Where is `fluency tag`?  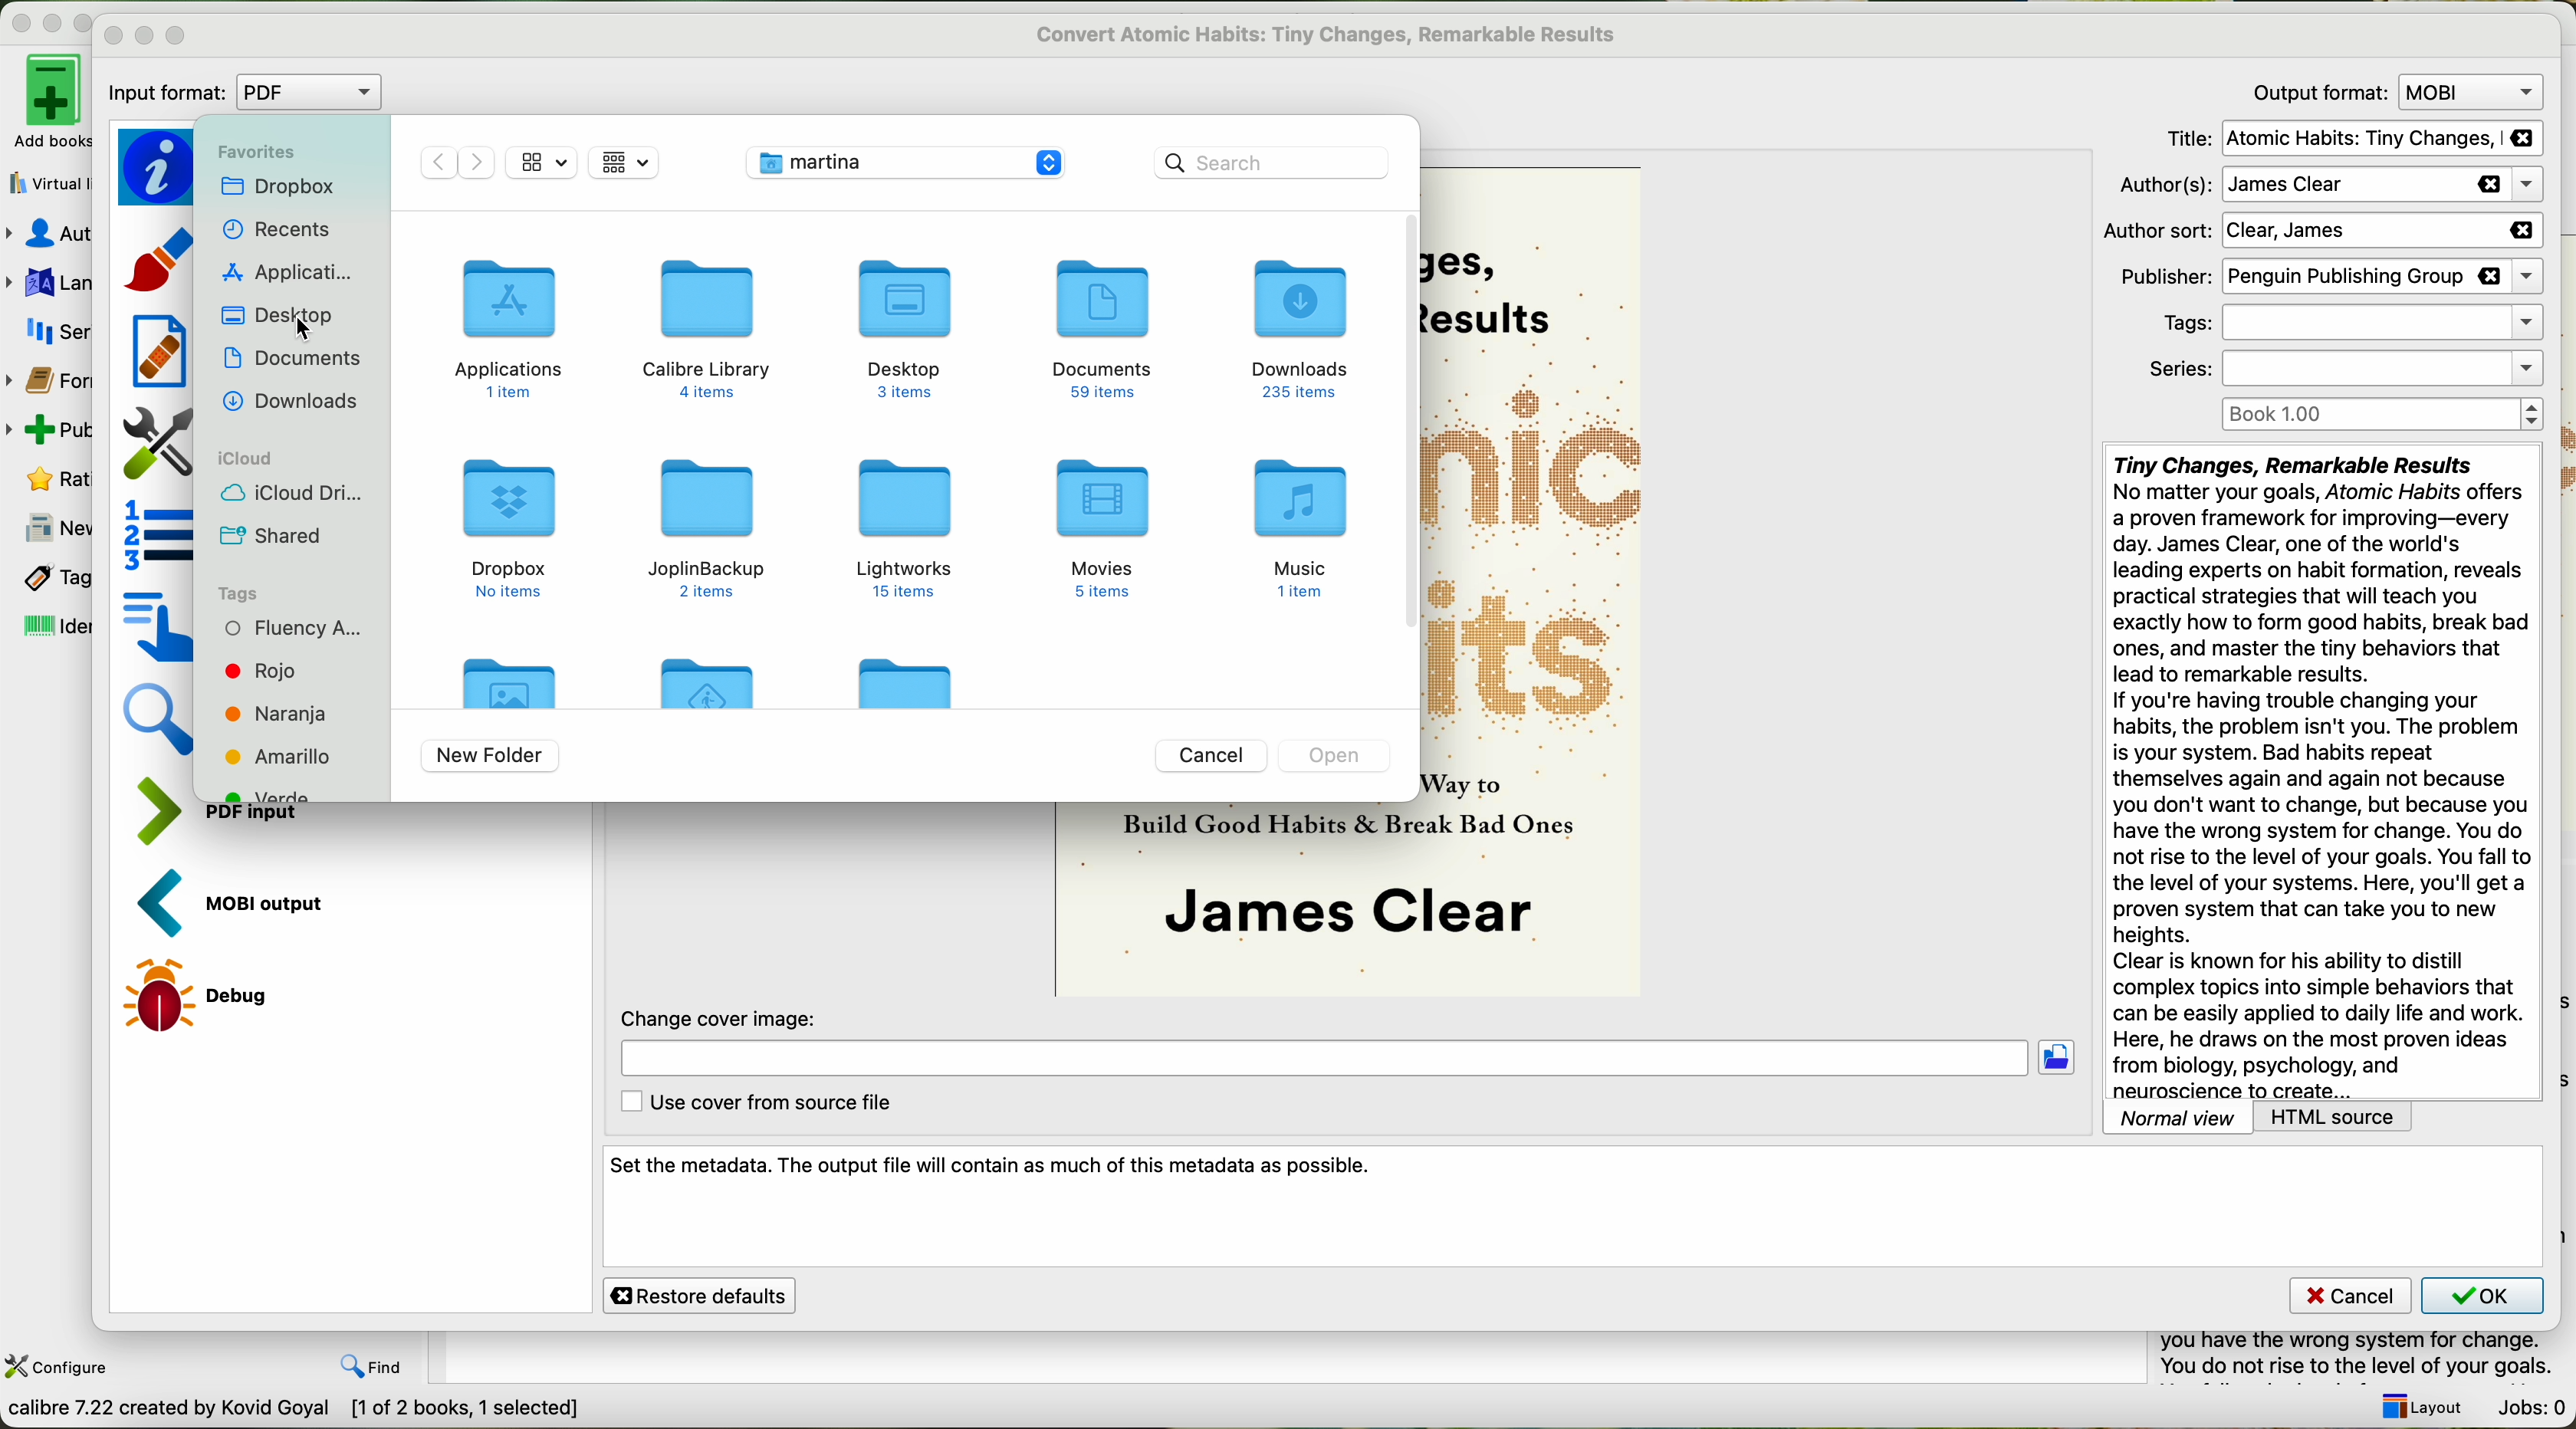
fluency tag is located at coordinates (293, 628).